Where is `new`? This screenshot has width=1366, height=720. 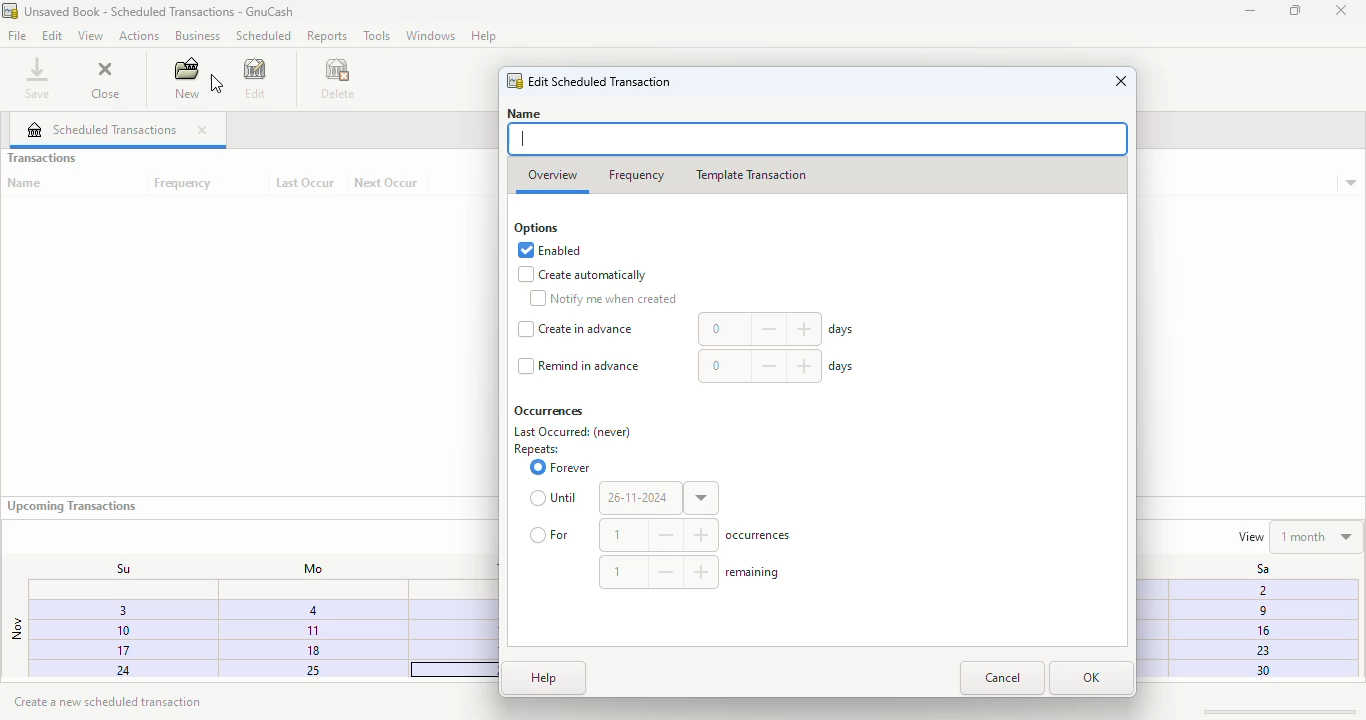
new is located at coordinates (186, 77).